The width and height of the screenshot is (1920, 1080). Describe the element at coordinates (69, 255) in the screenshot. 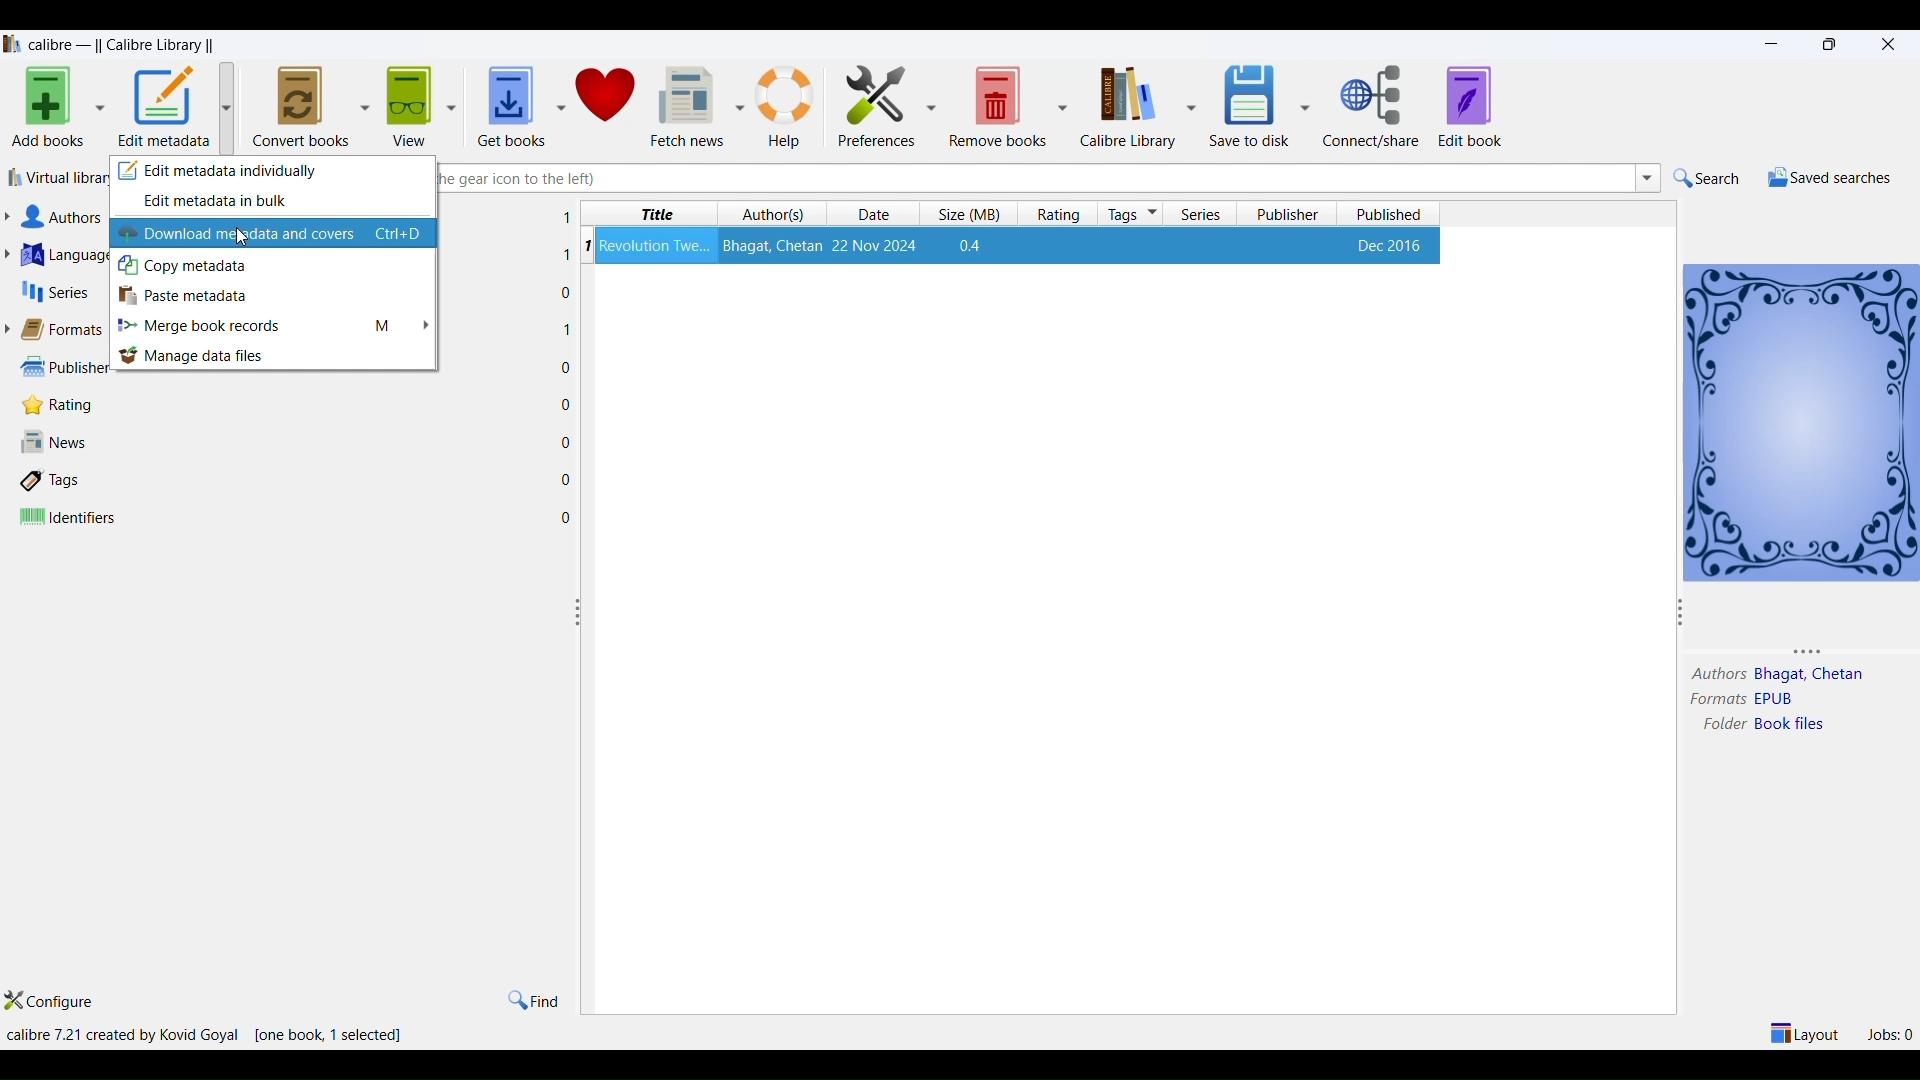

I see `languages` at that location.